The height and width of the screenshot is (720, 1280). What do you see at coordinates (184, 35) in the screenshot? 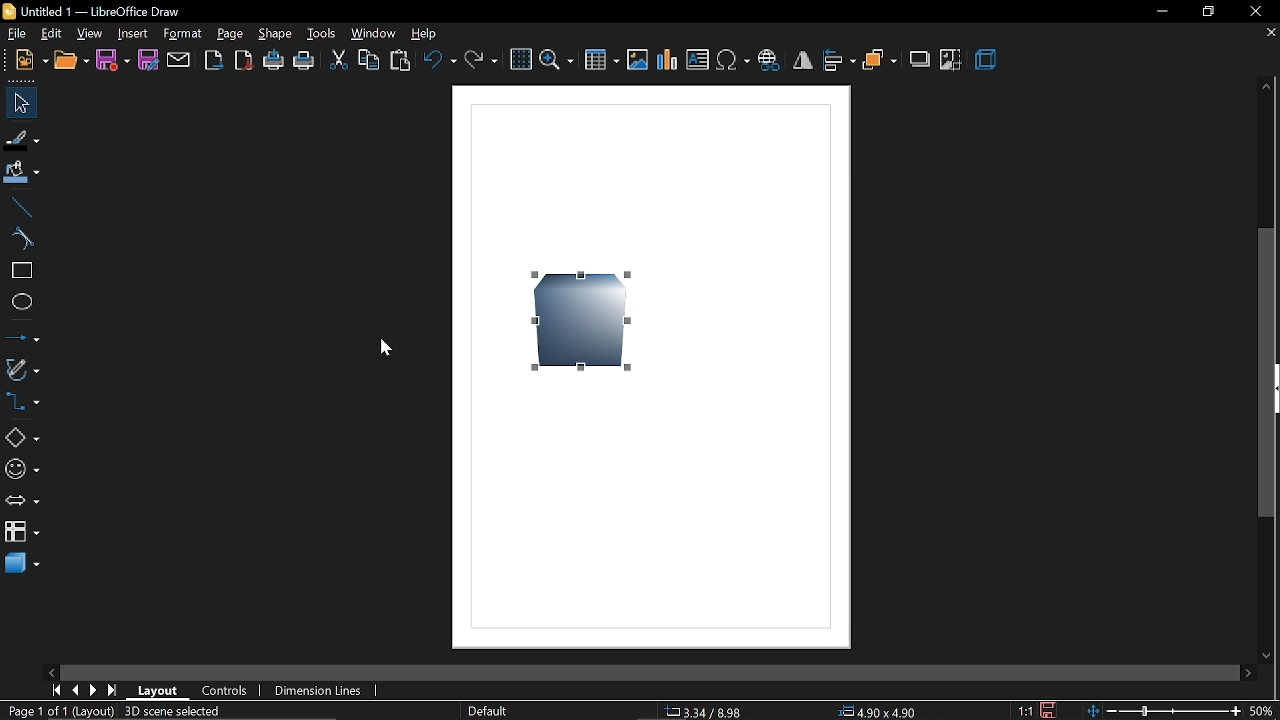
I see `format` at bounding box center [184, 35].